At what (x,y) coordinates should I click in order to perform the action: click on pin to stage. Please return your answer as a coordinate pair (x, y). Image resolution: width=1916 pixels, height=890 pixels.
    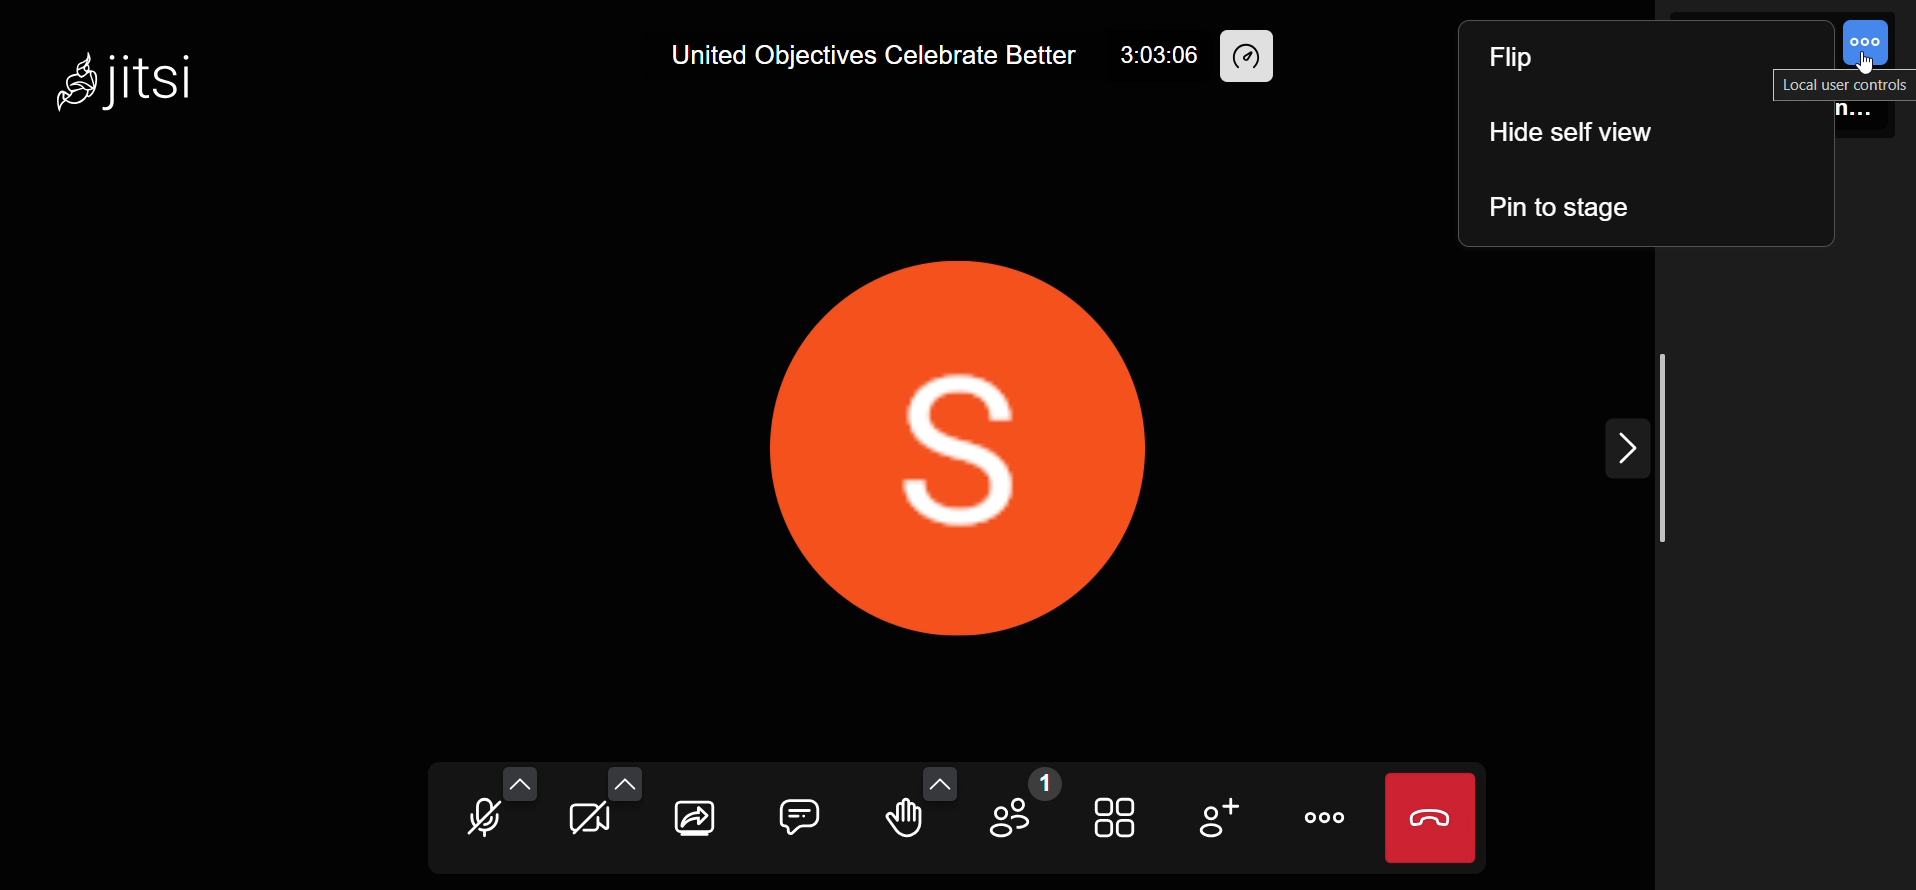
    Looking at the image, I should click on (1563, 208).